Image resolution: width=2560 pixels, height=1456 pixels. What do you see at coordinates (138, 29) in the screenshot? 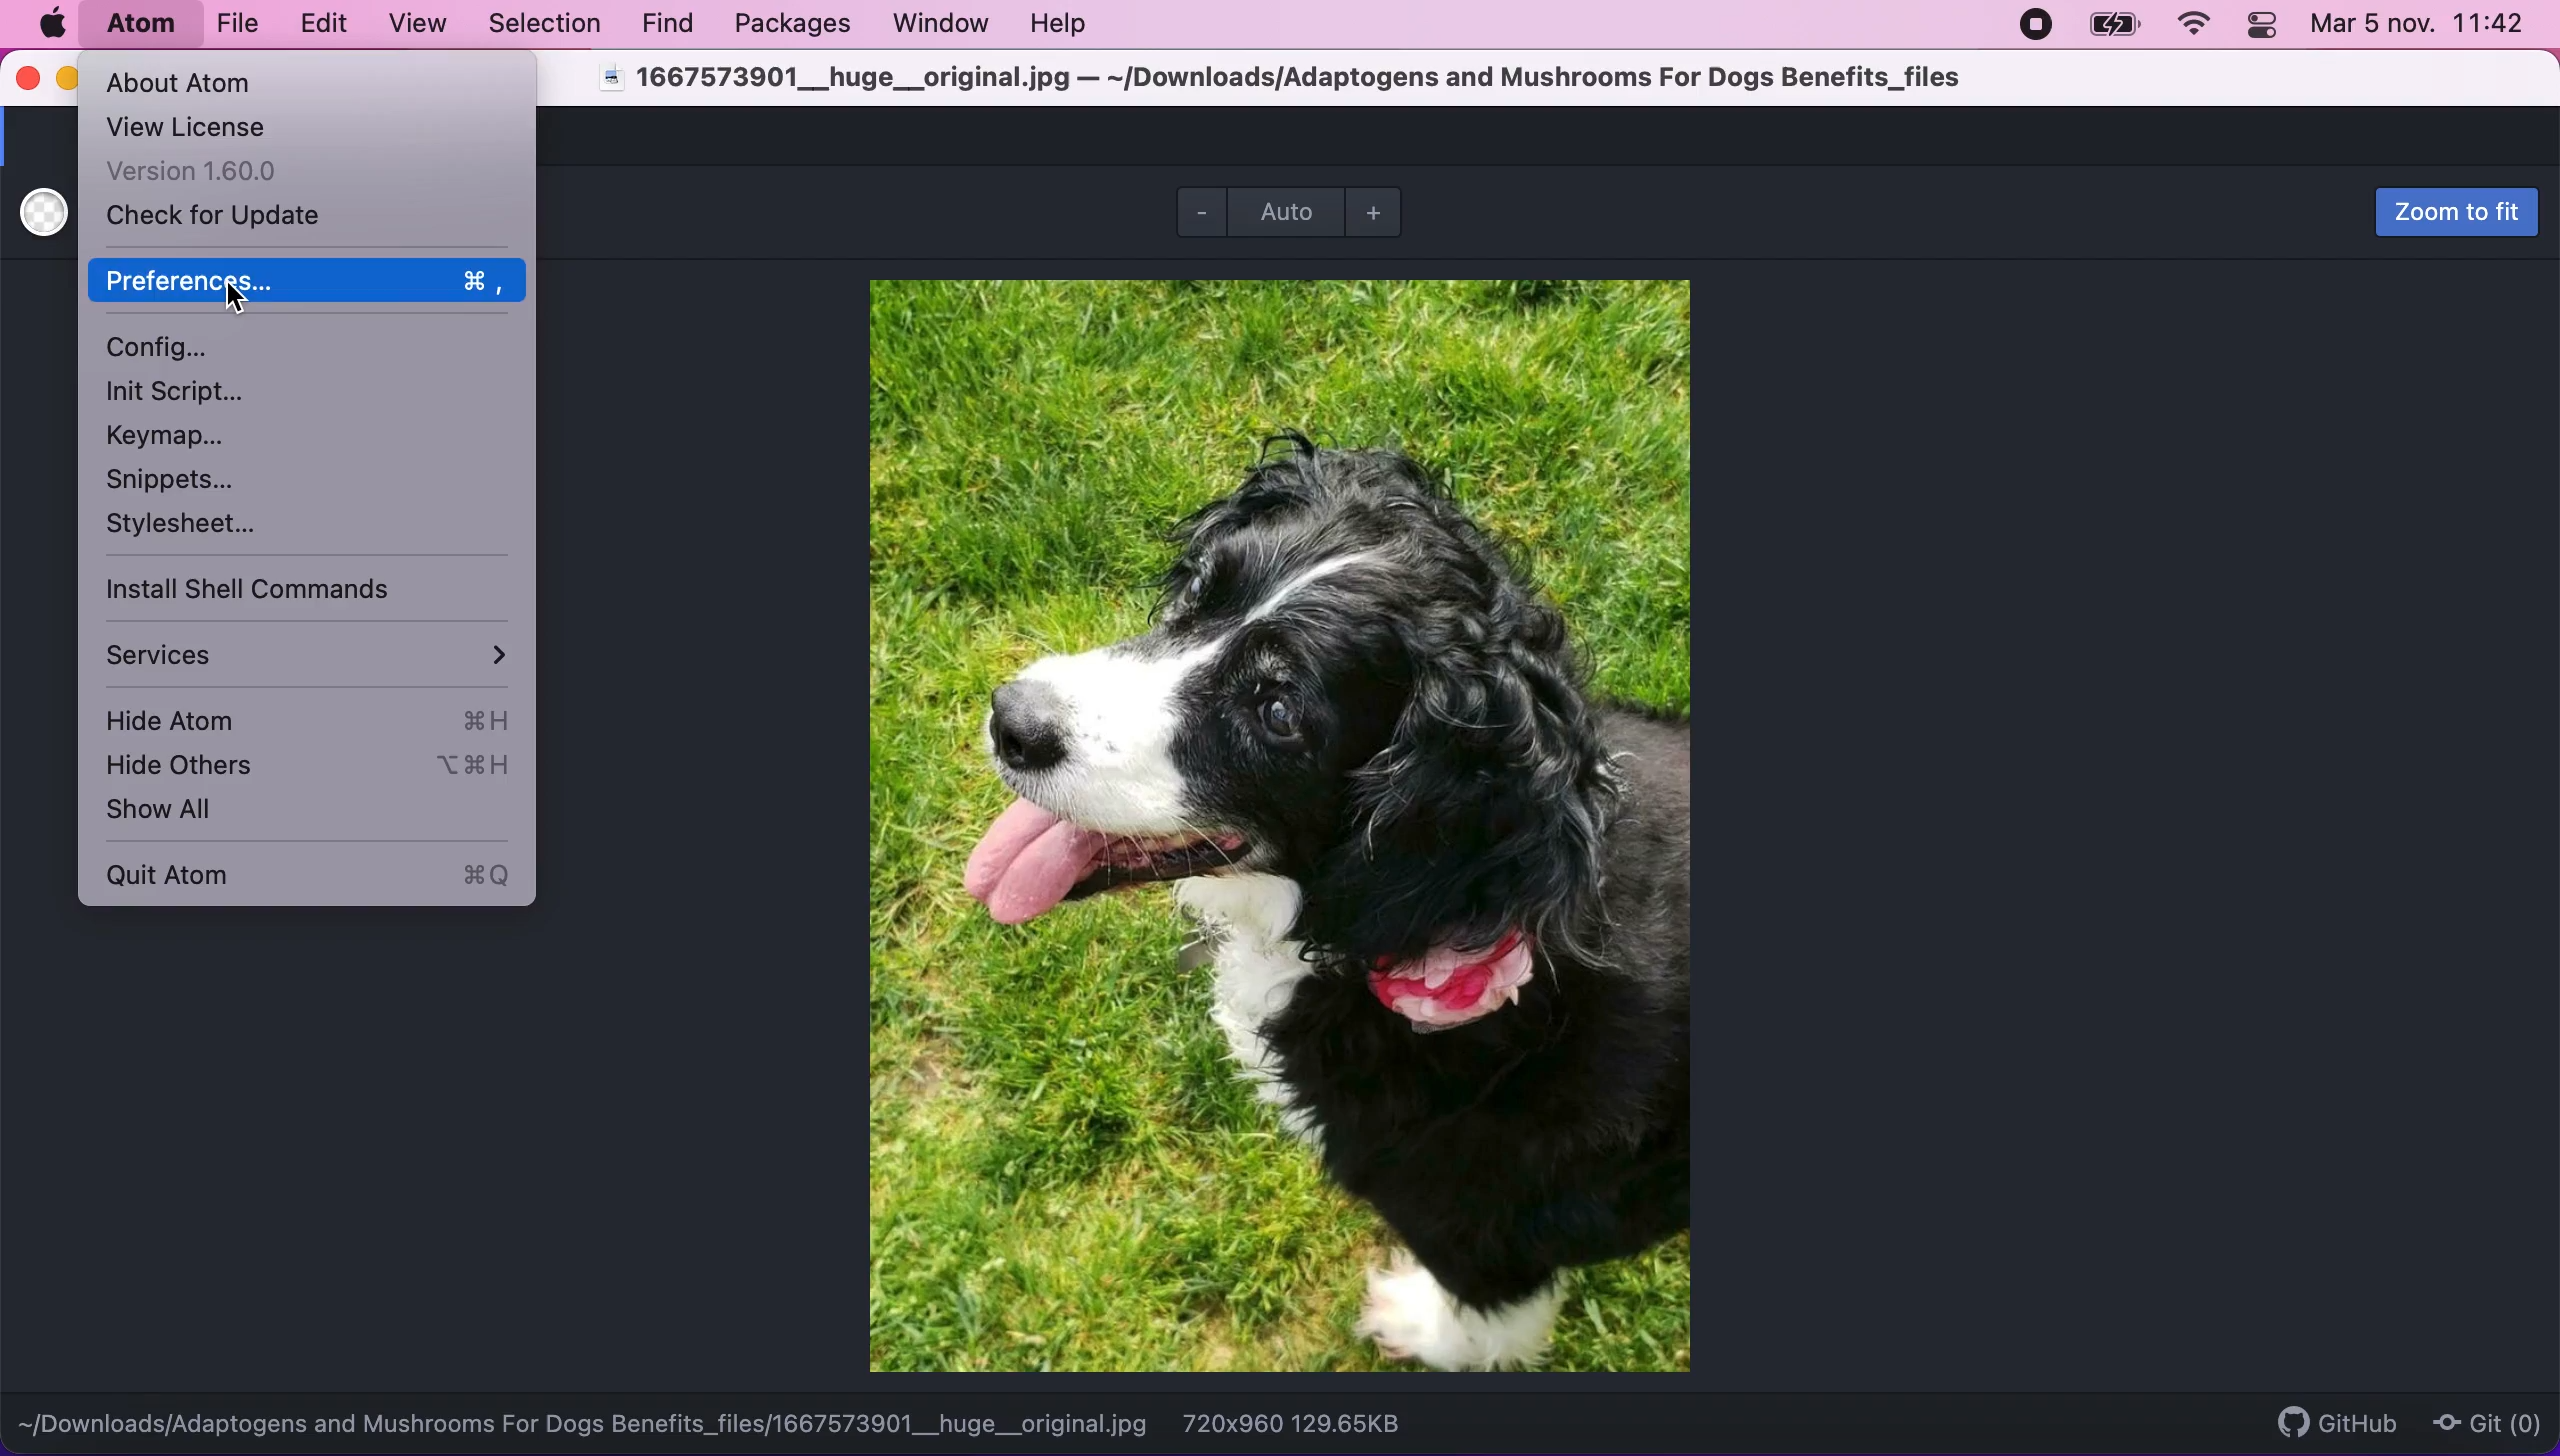
I see `atom` at bounding box center [138, 29].